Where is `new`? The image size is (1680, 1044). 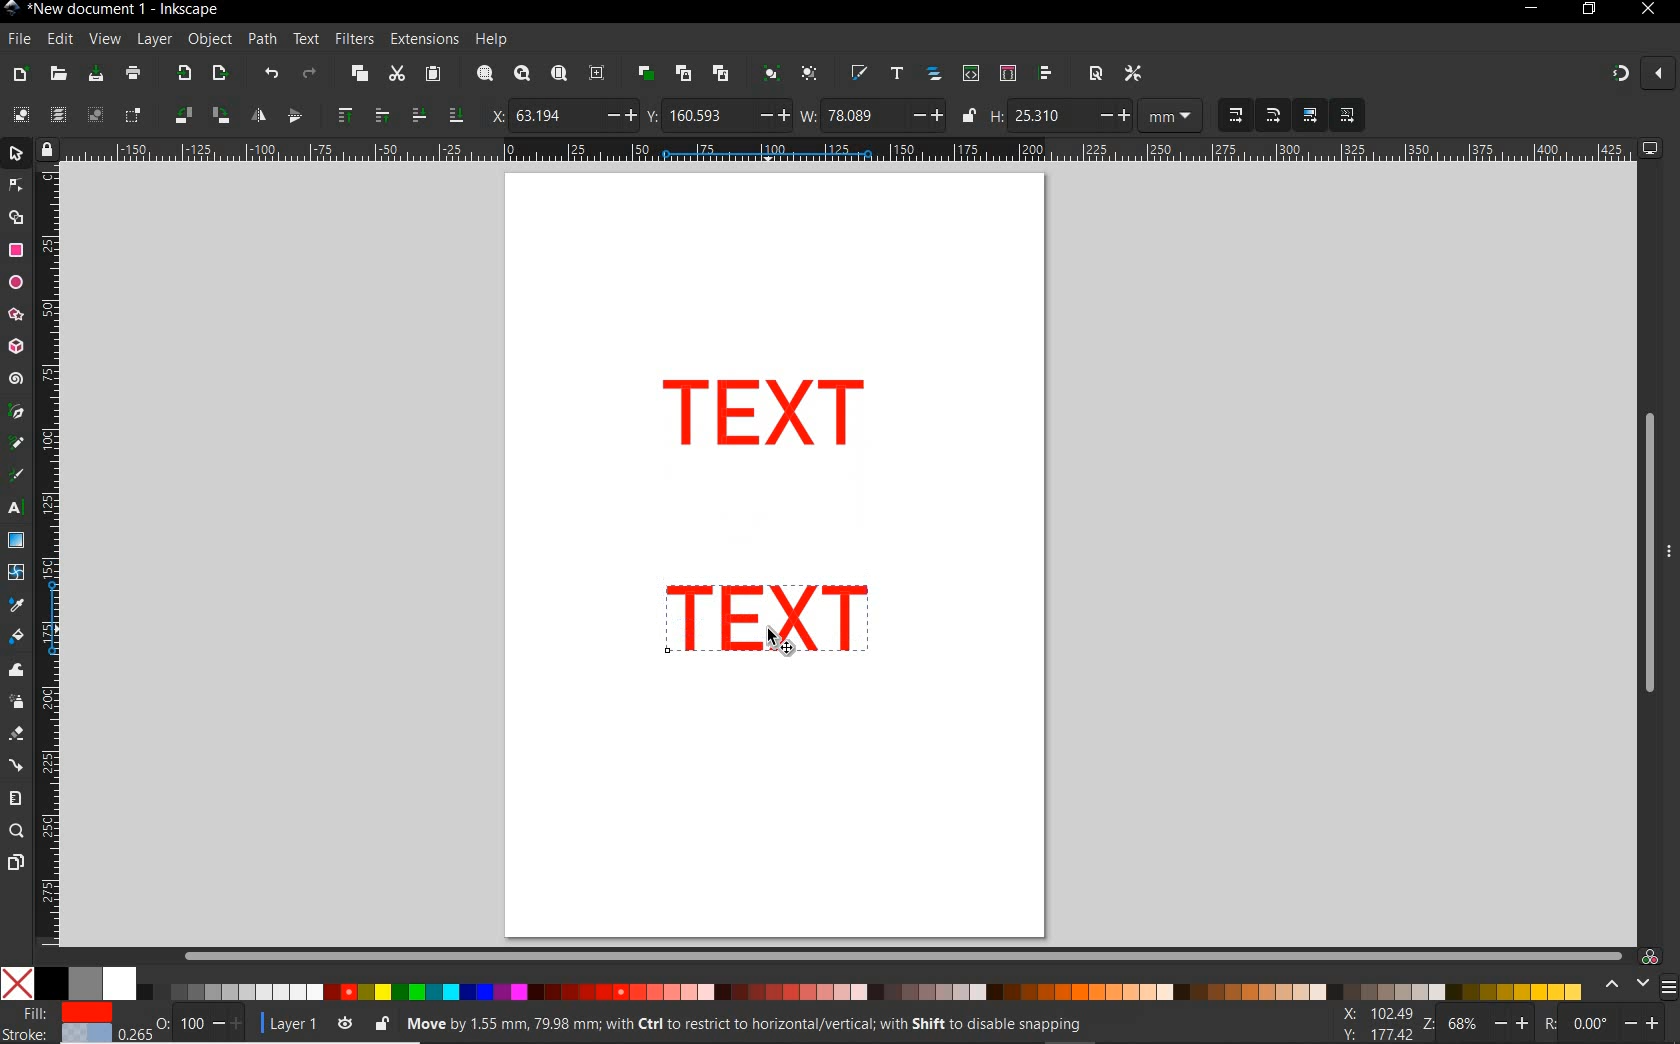
new is located at coordinates (21, 73).